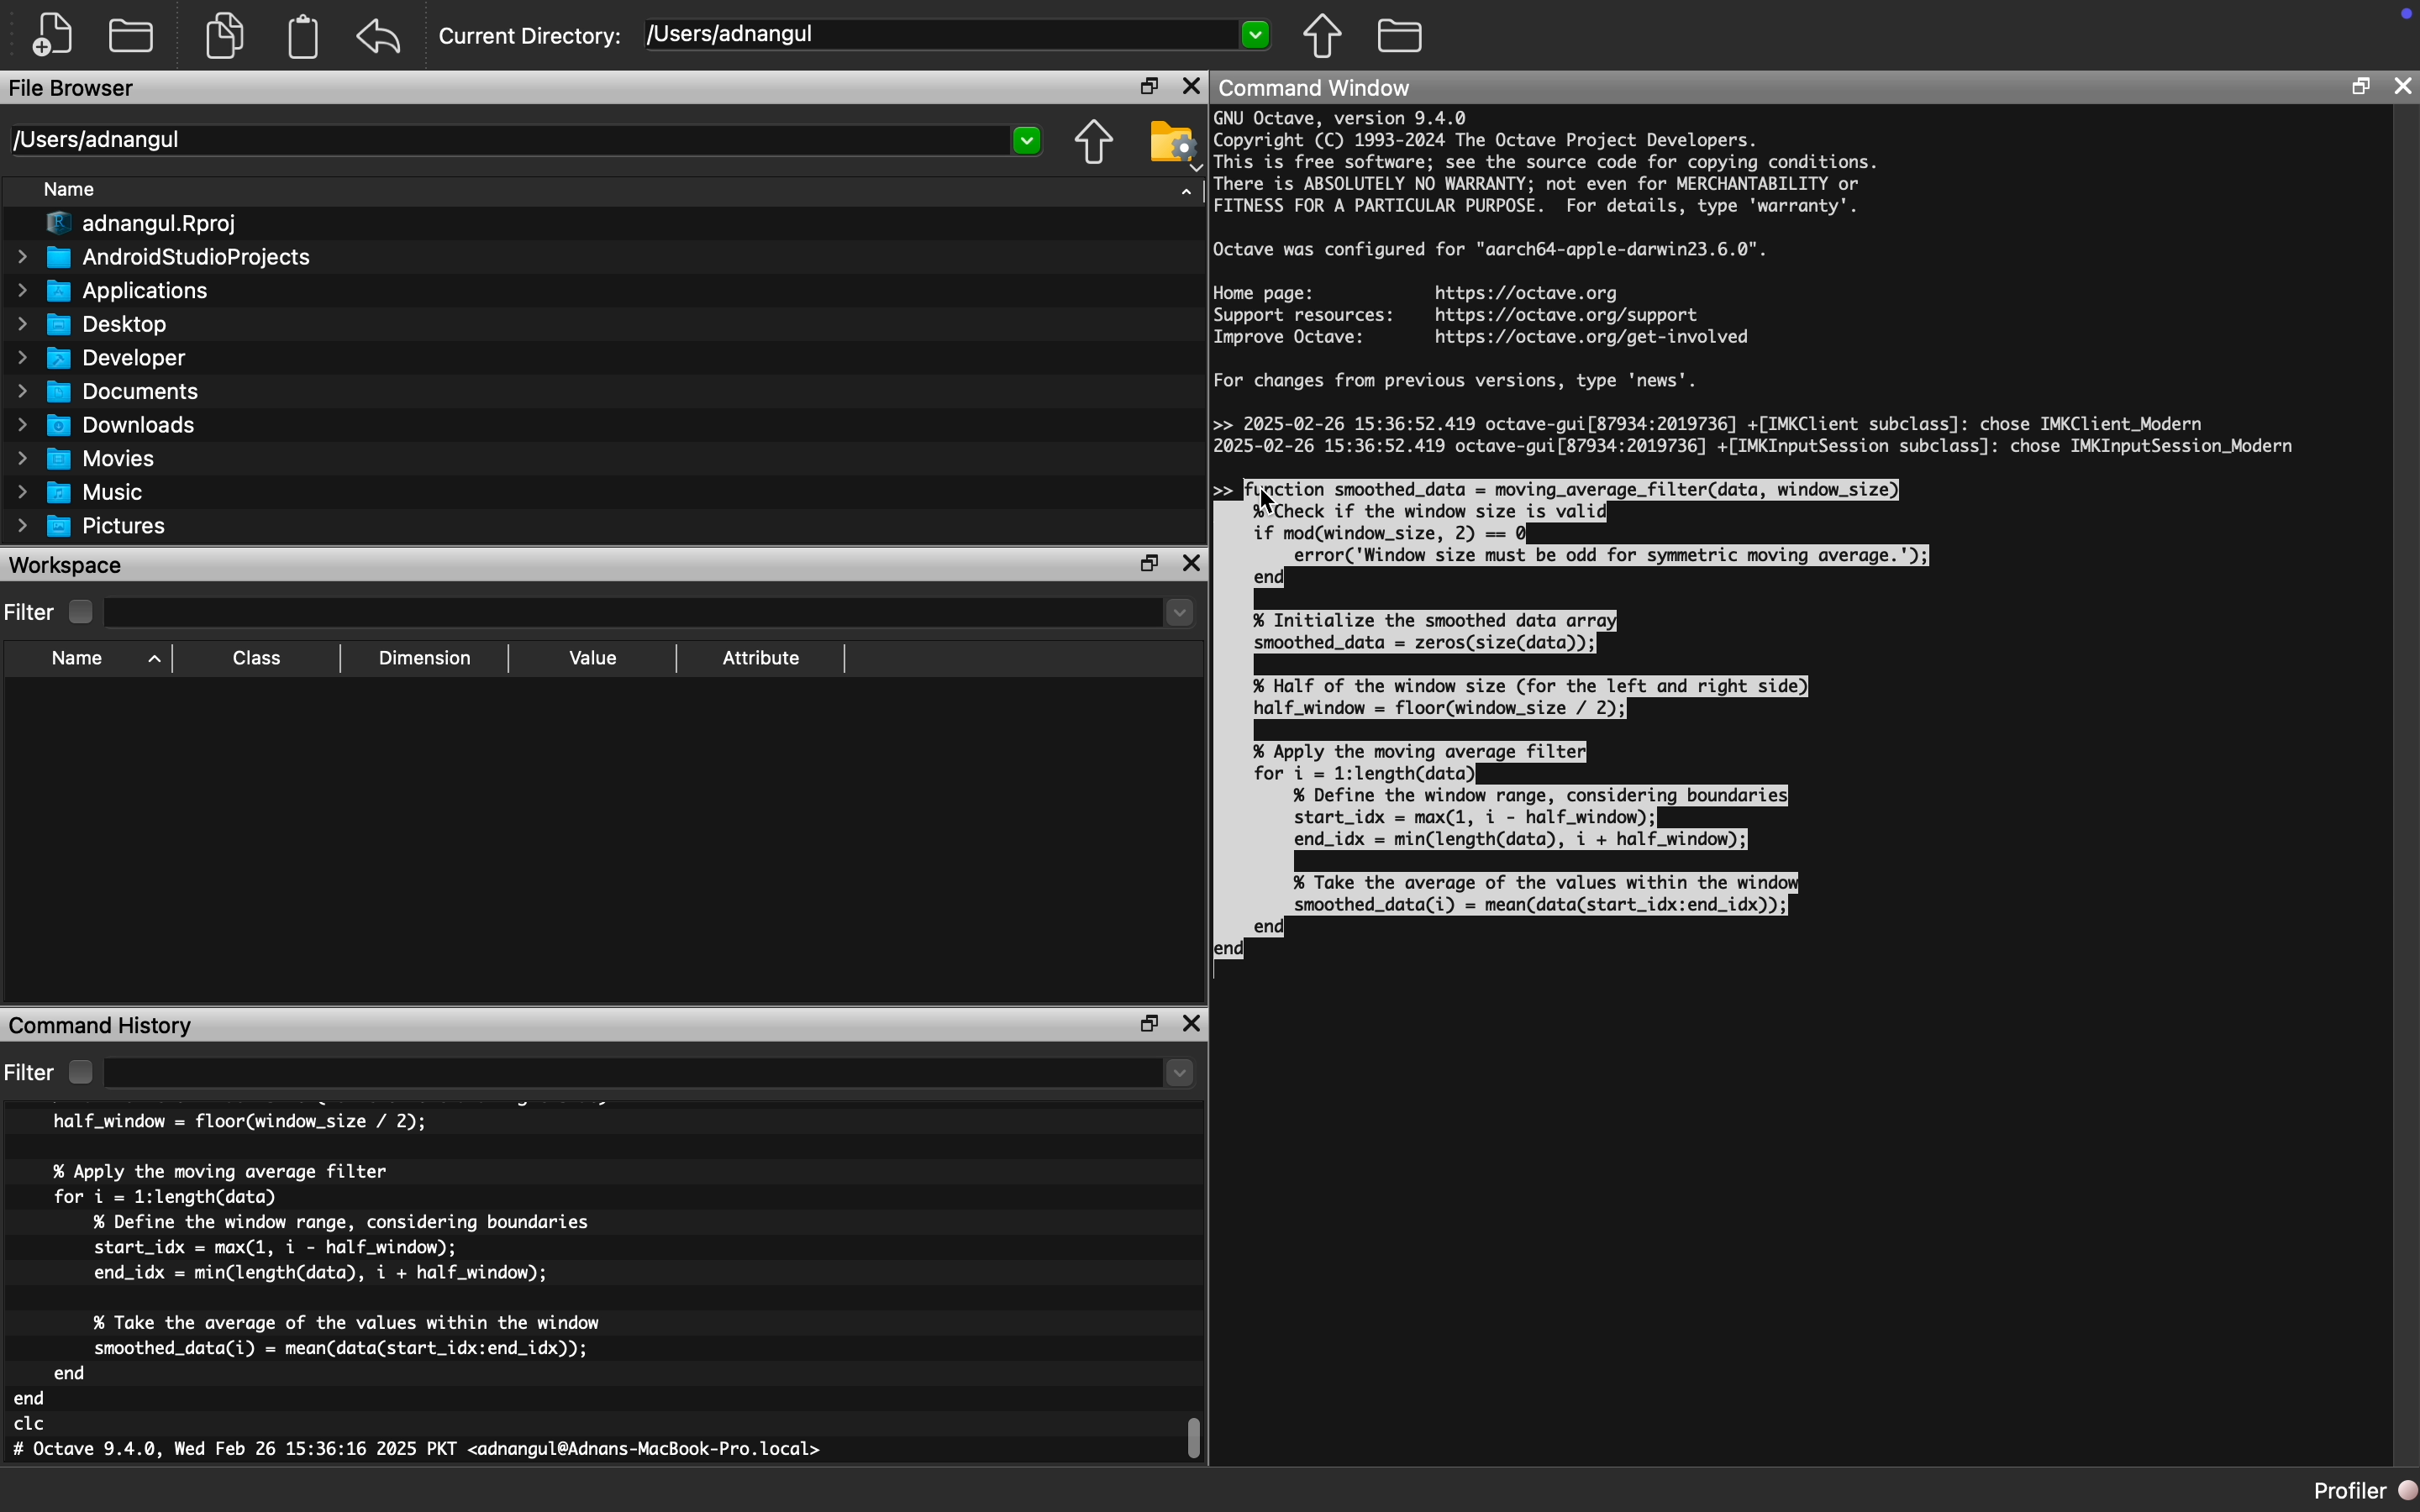 This screenshot has height=1512, width=2420. I want to click on Copy, so click(225, 36).